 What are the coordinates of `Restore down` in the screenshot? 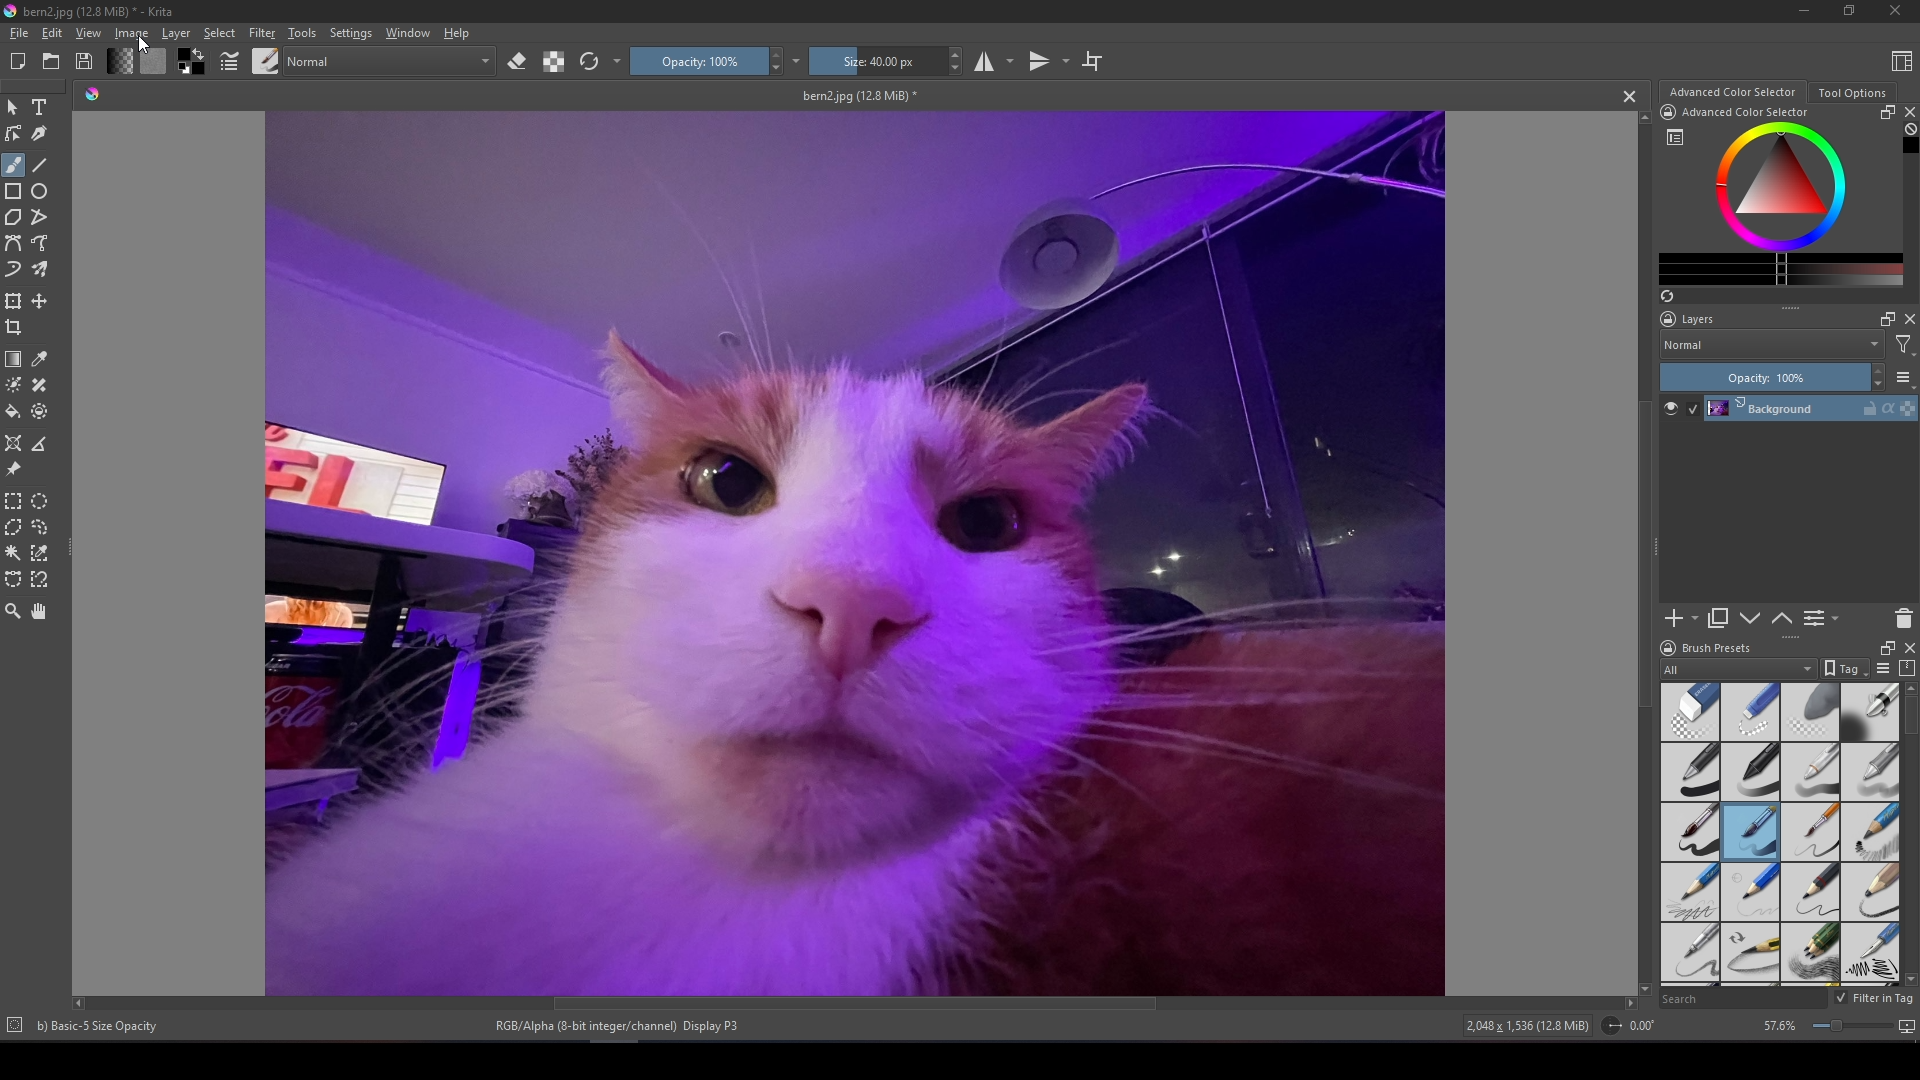 It's located at (1849, 12).